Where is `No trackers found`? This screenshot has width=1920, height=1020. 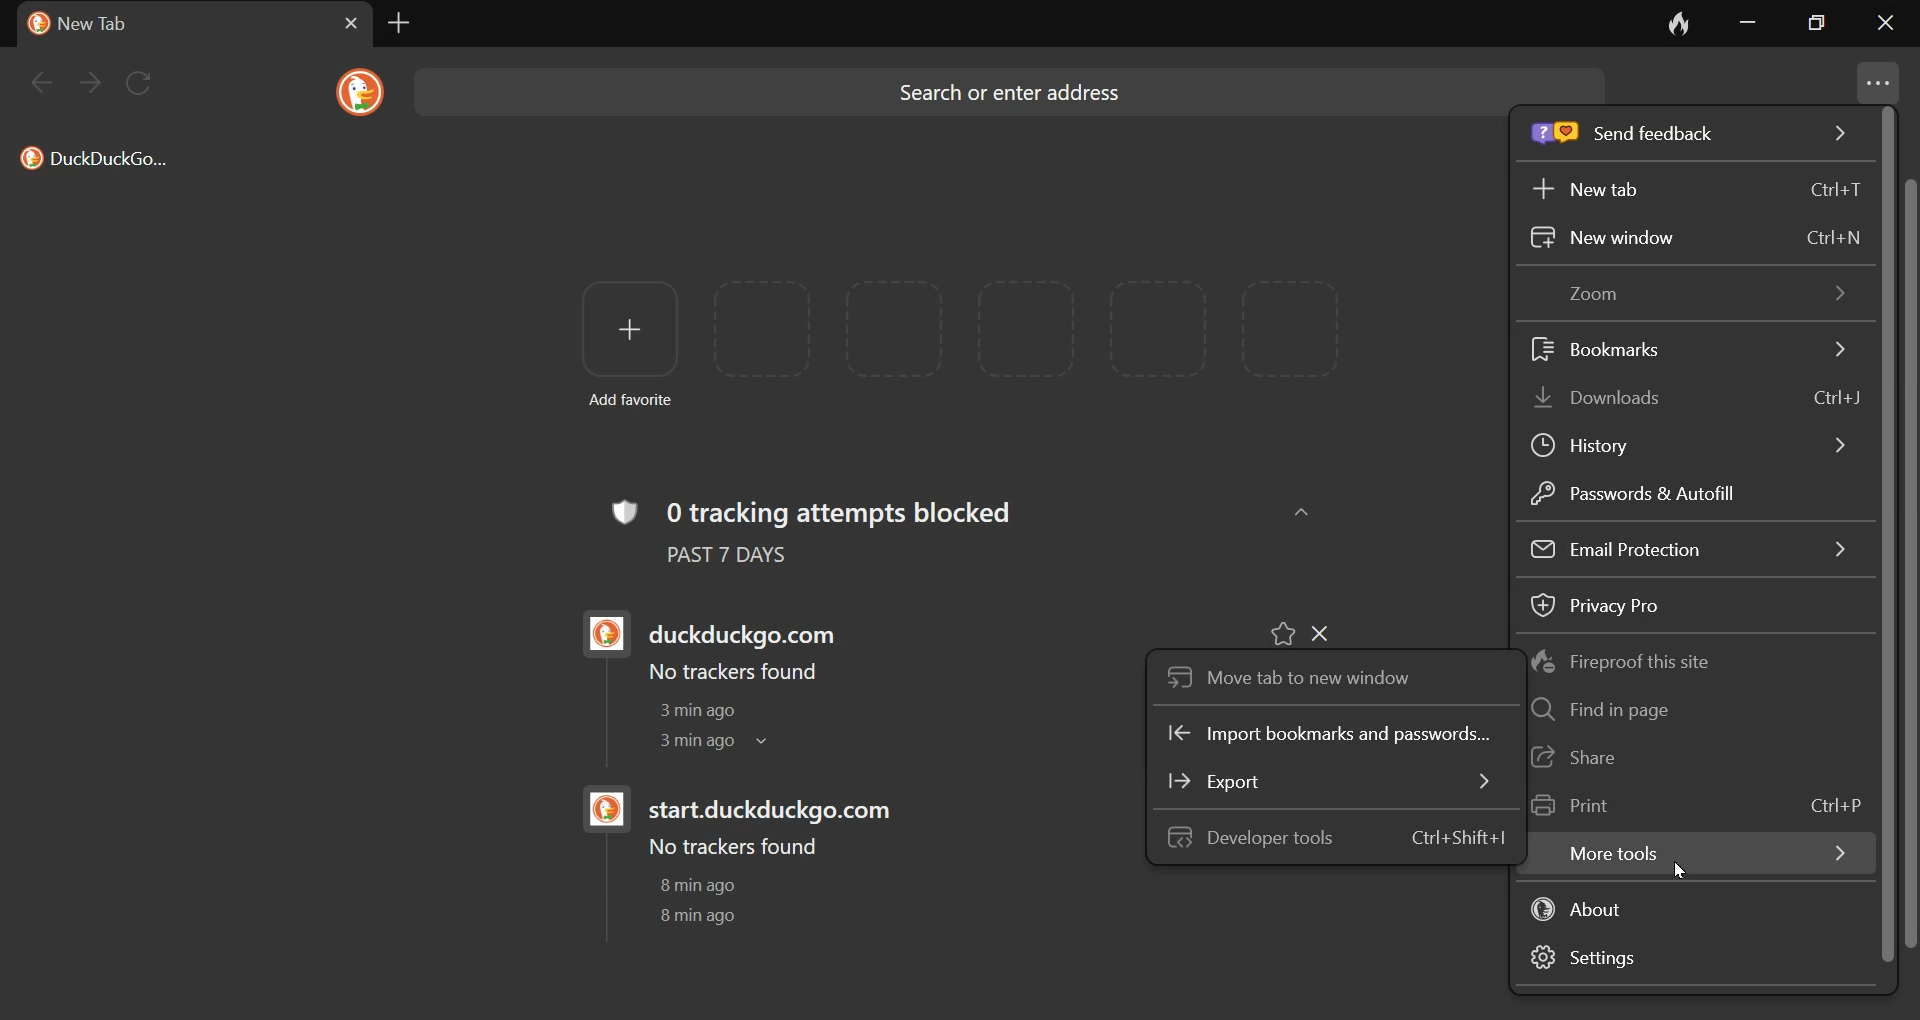
No trackers found is located at coordinates (734, 847).